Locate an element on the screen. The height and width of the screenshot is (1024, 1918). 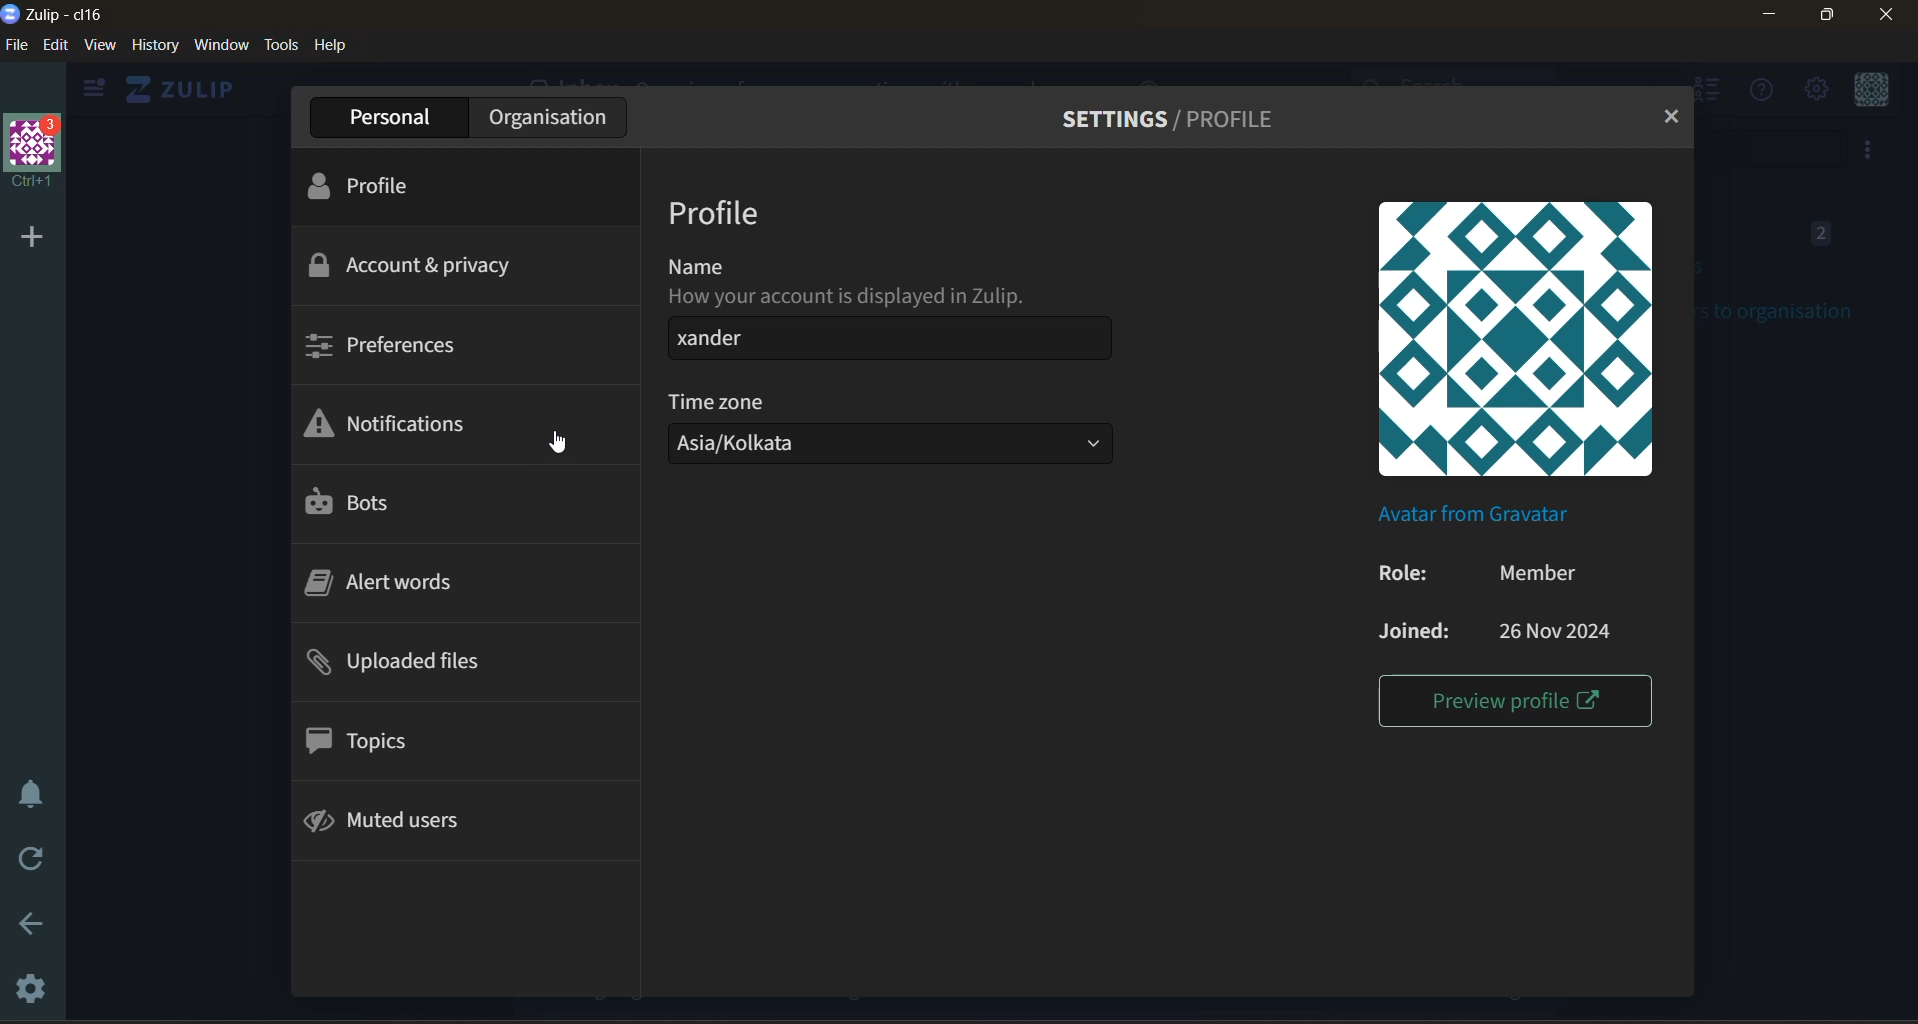
close is located at coordinates (1671, 119).